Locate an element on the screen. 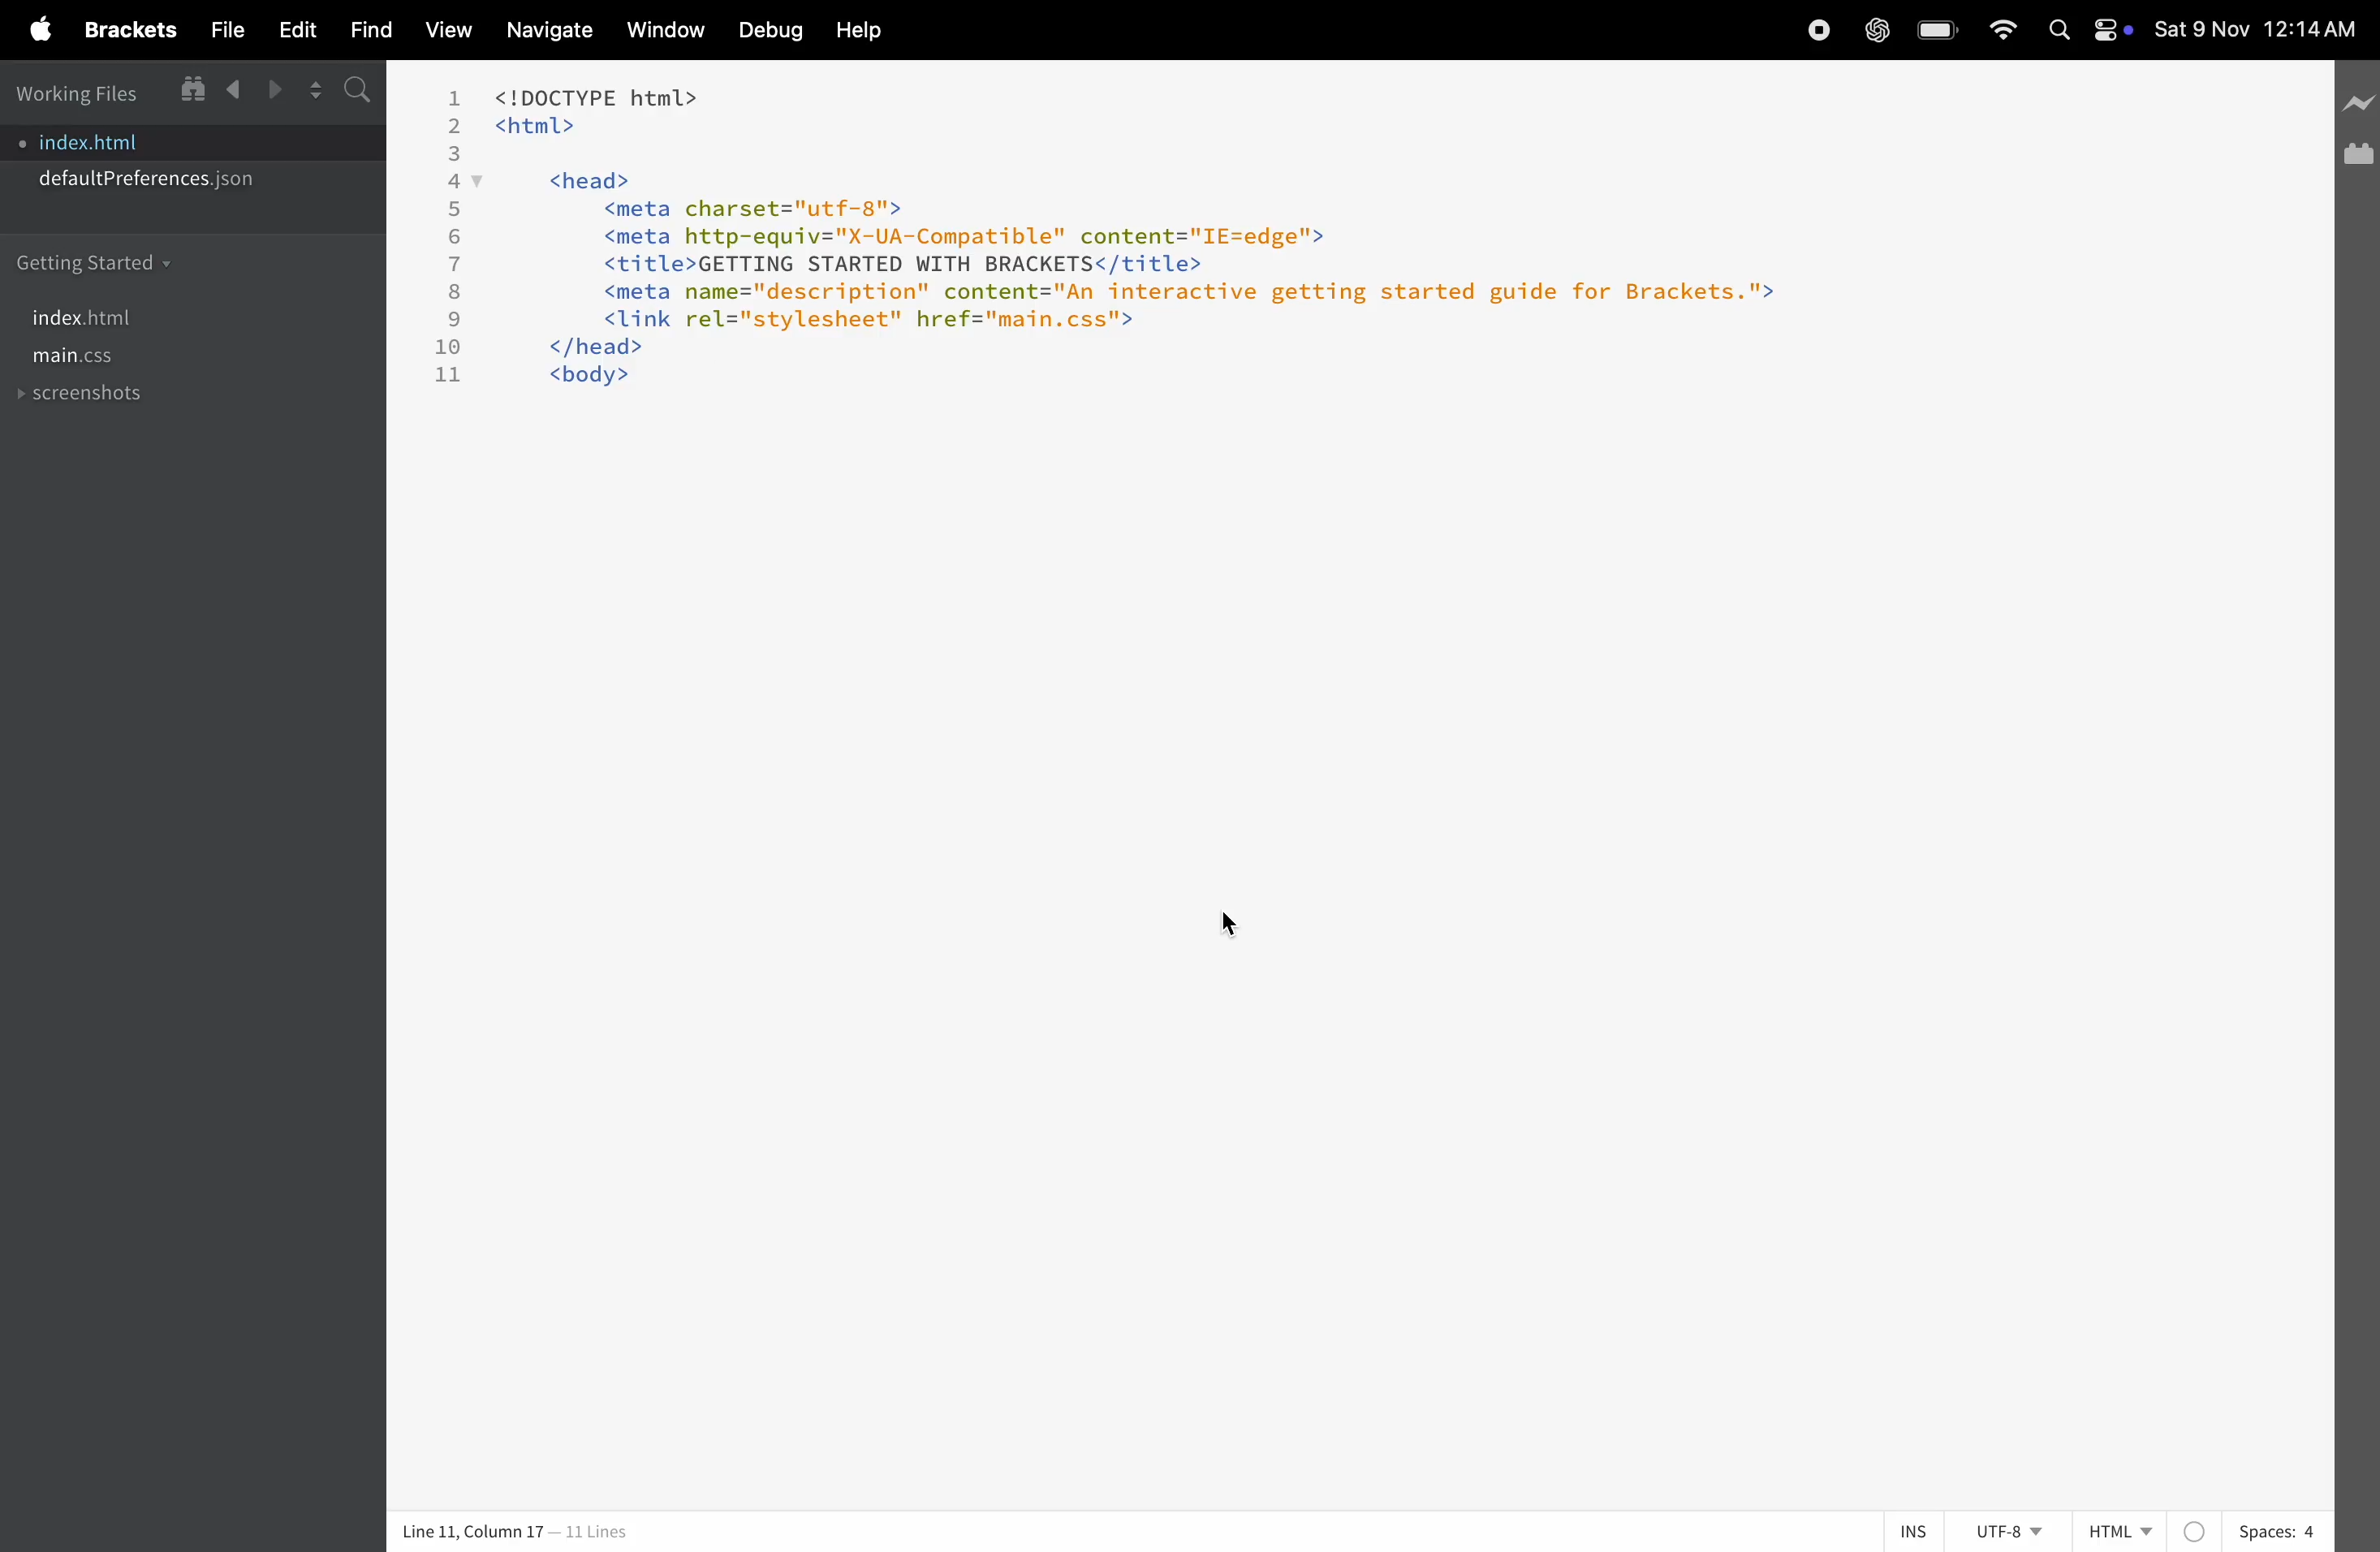 Image resolution: width=2380 pixels, height=1552 pixels. spaces 4 is located at coordinates (2278, 1530).